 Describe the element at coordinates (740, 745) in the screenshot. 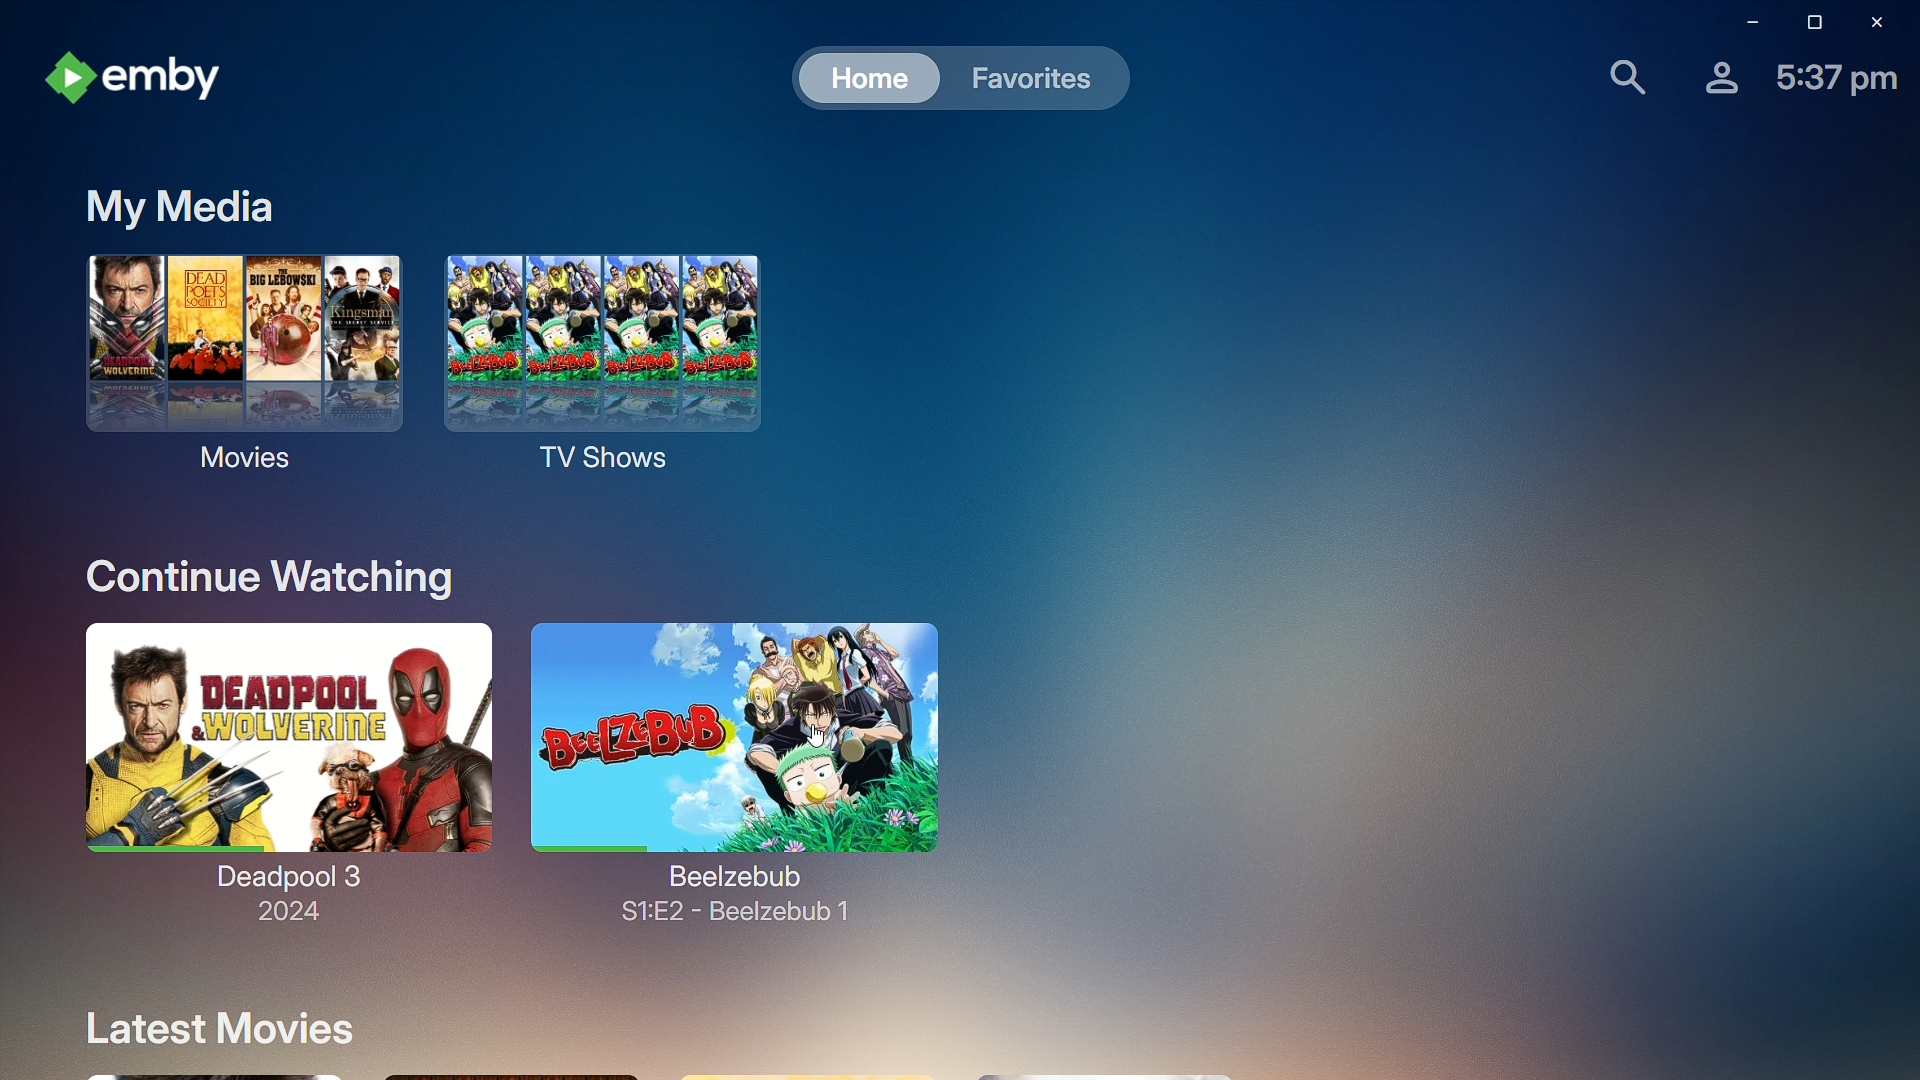

I see `Beelzebub` at that location.